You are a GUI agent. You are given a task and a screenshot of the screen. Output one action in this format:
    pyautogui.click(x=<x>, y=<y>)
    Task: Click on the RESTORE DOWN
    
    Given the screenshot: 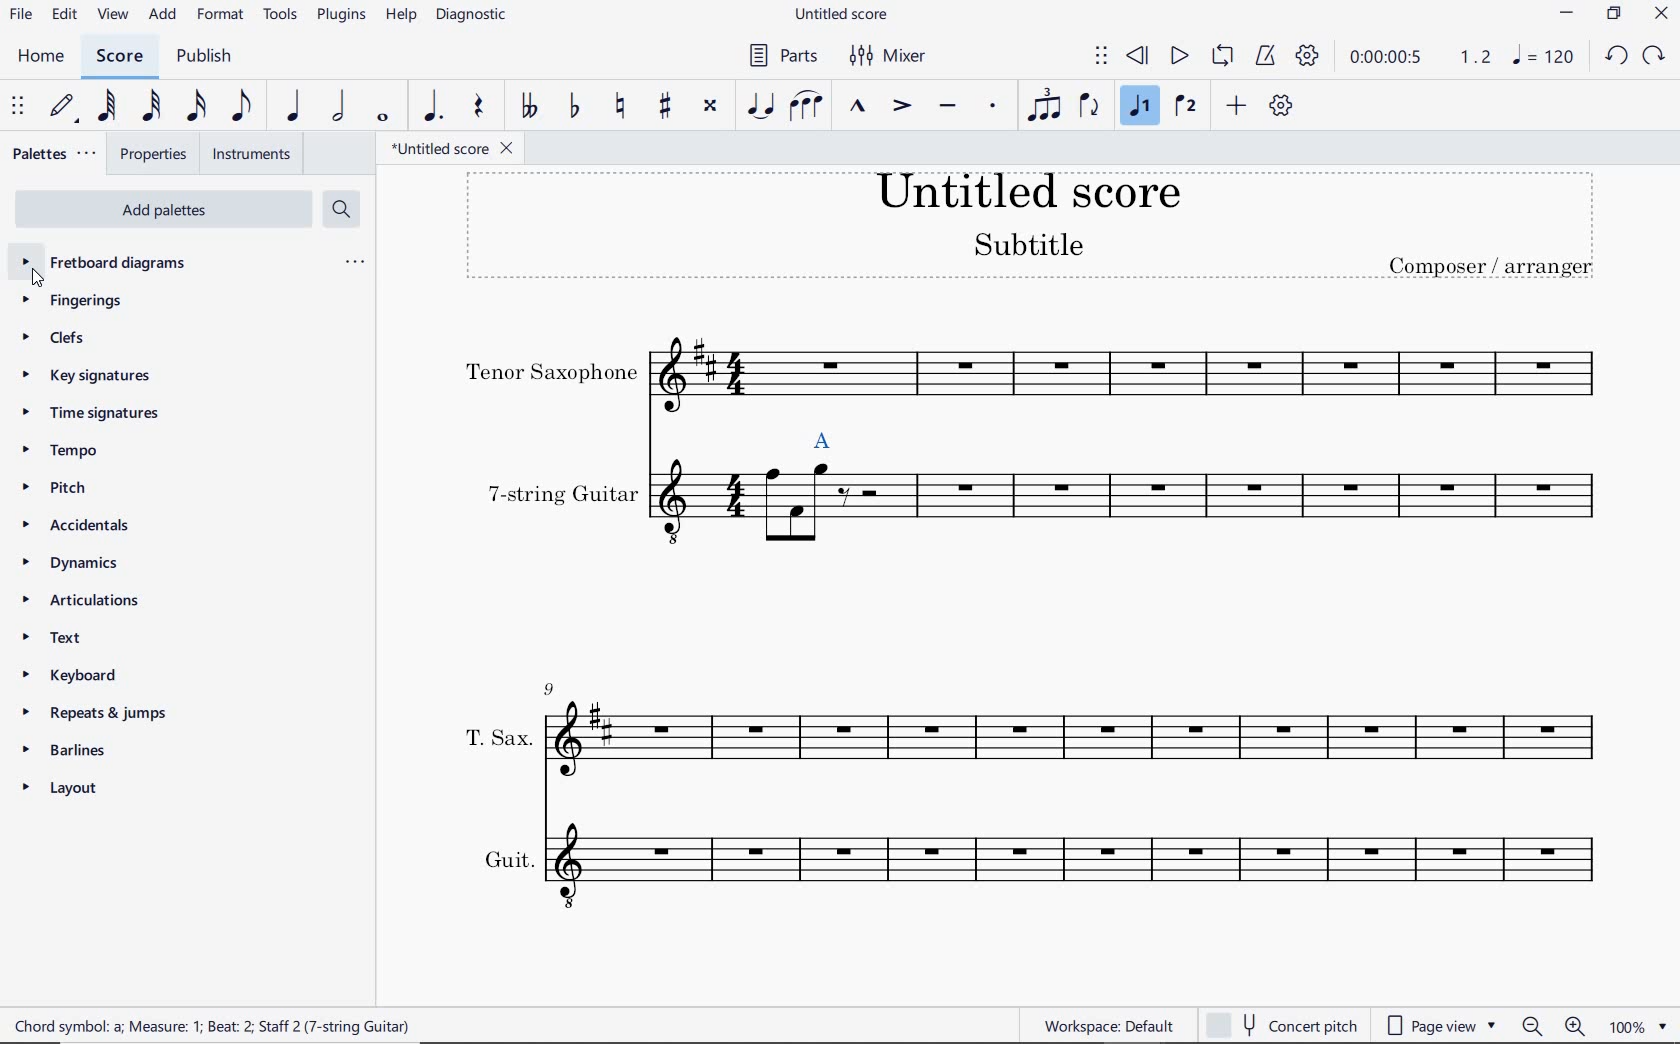 What is the action you would take?
    pyautogui.click(x=1613, y=16)
    